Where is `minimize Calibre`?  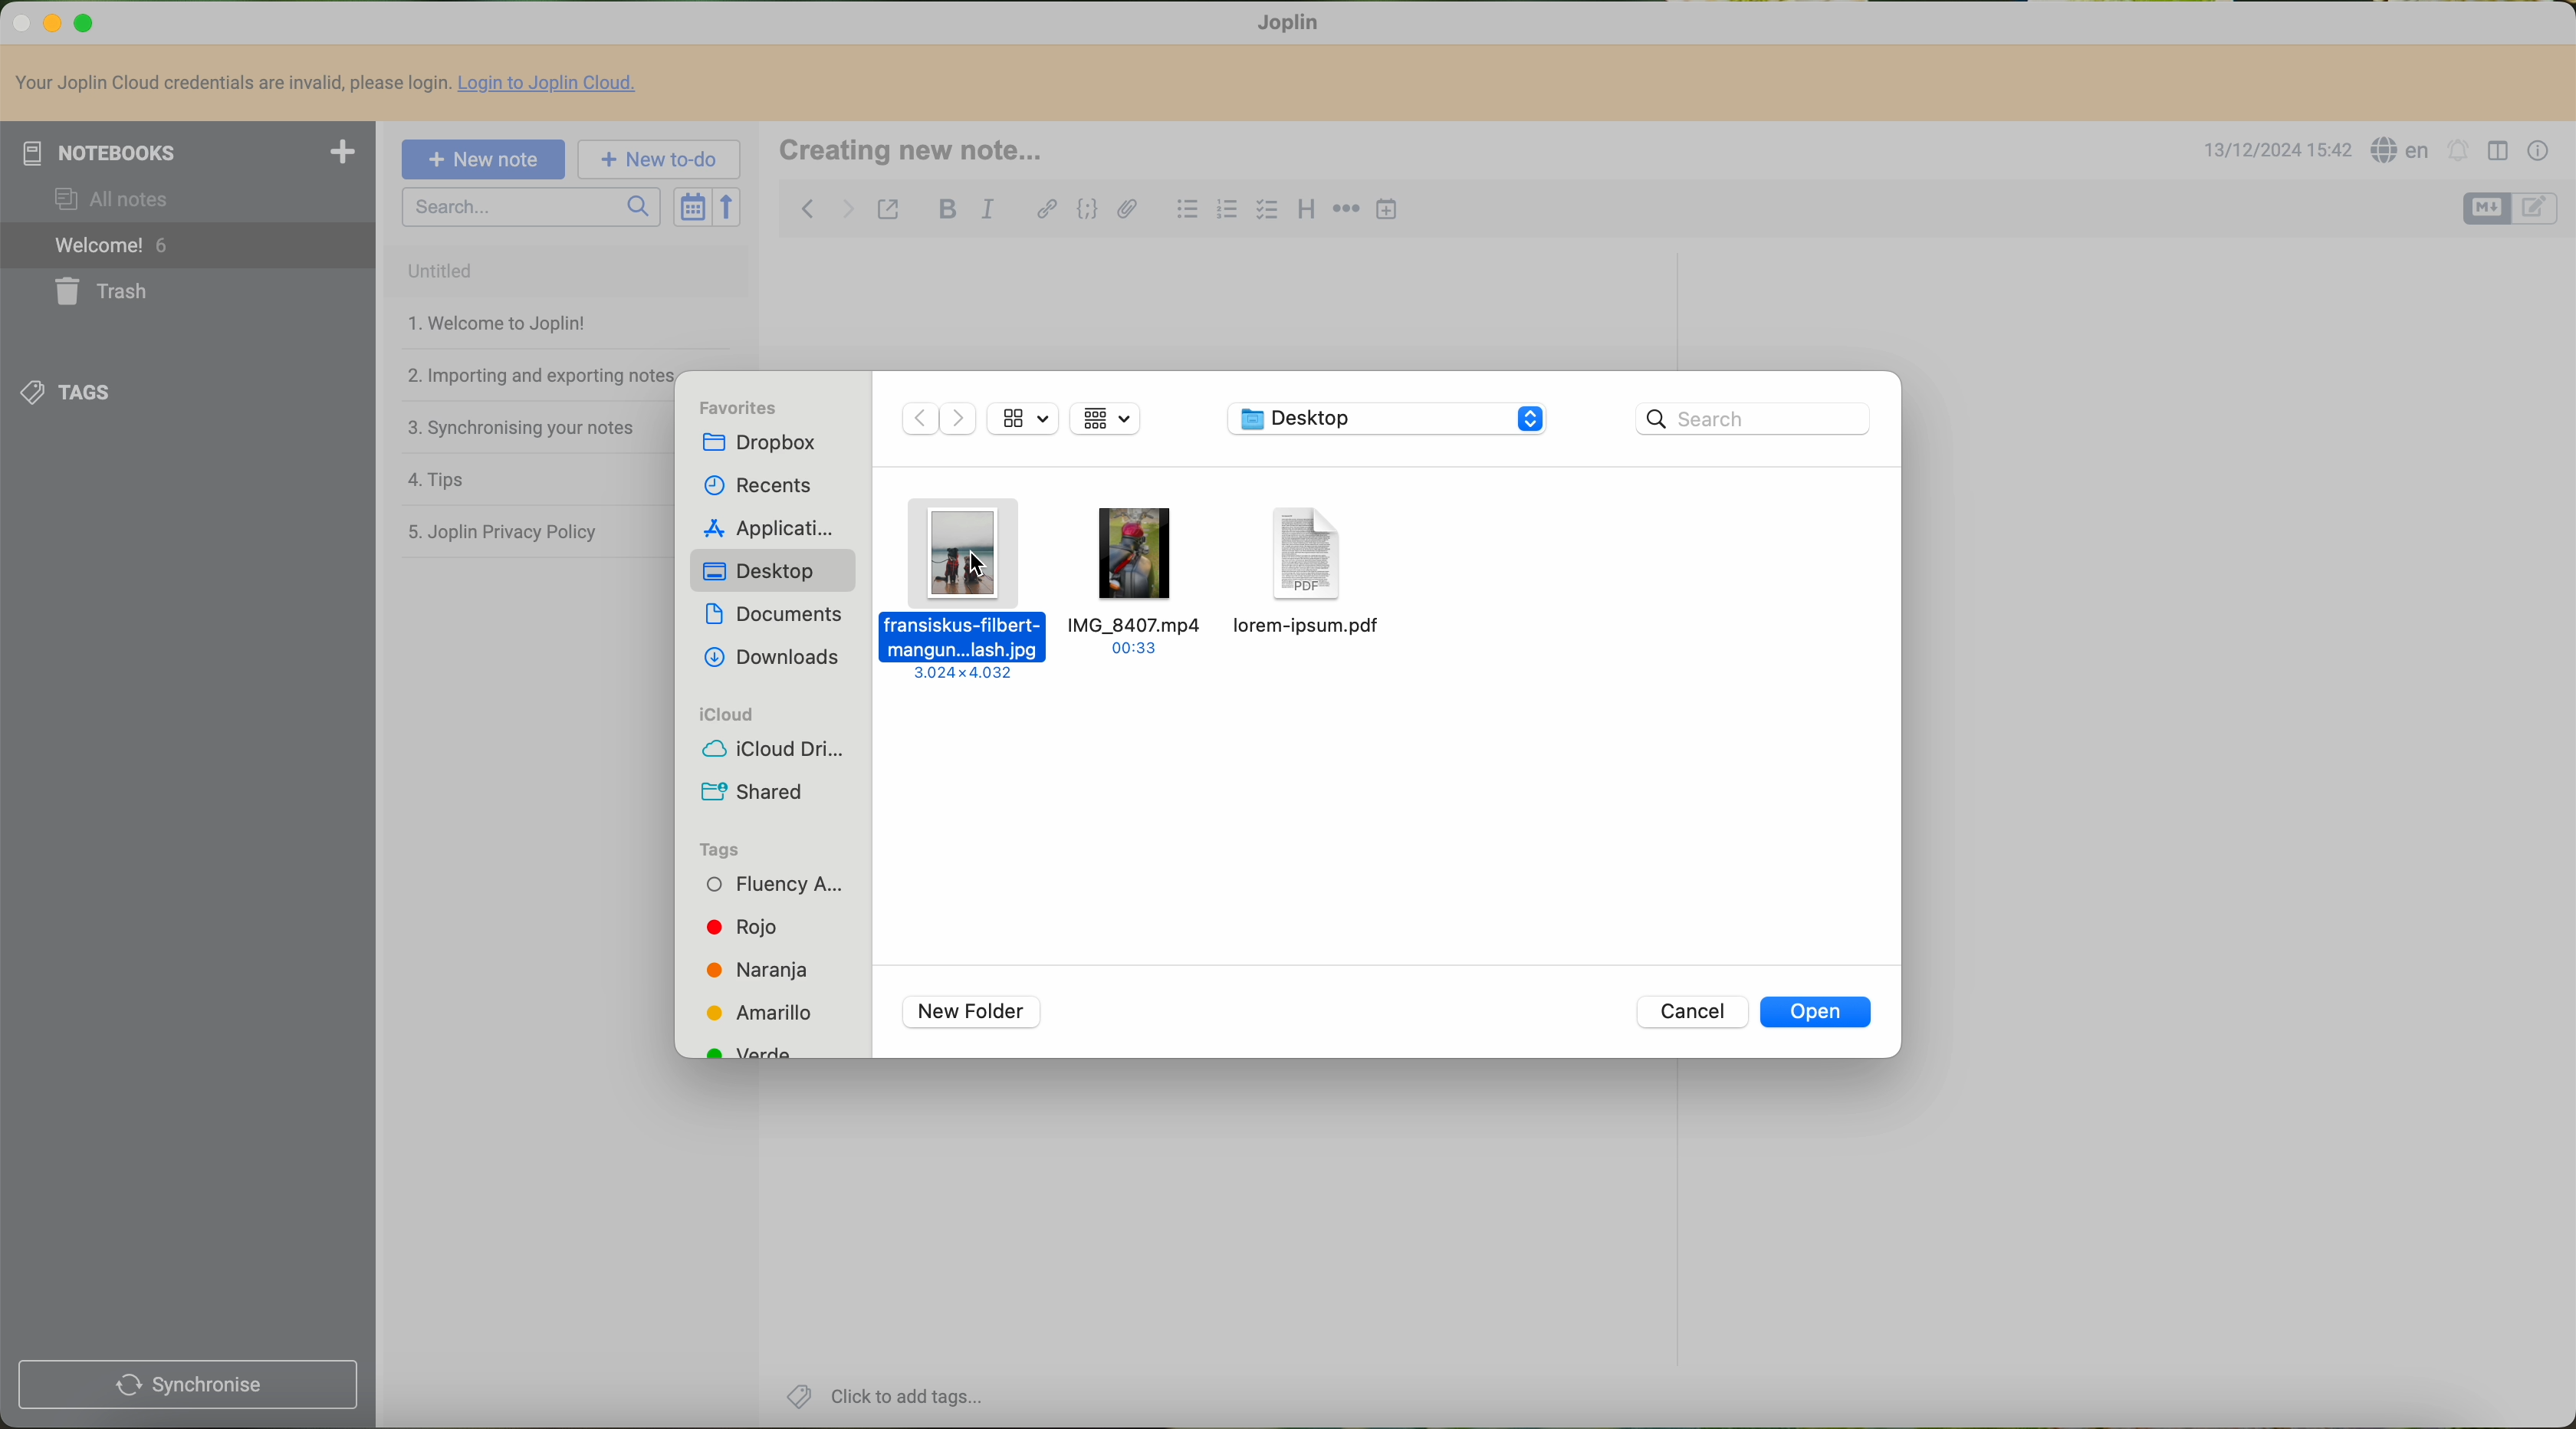 minimize Calibre is located at coordinates (53, 25).